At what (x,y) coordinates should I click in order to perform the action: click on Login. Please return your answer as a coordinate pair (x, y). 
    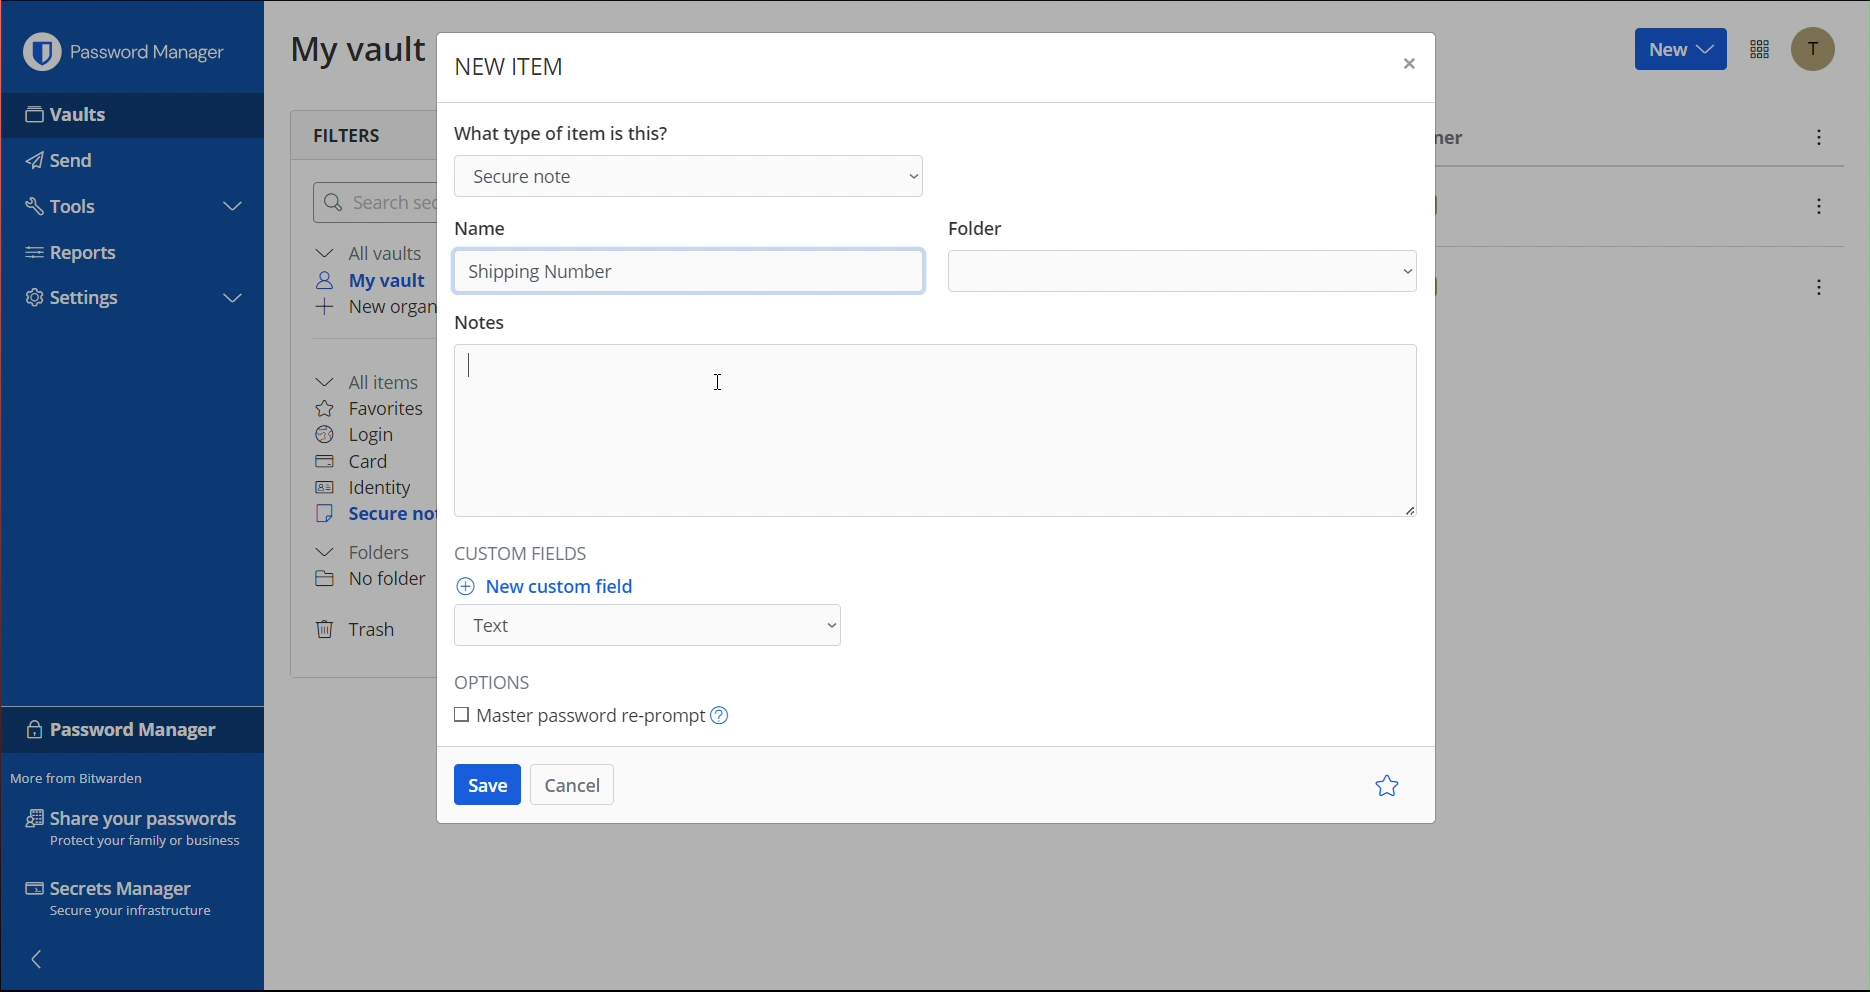
    Looking at the image, I should click on (360, 436).